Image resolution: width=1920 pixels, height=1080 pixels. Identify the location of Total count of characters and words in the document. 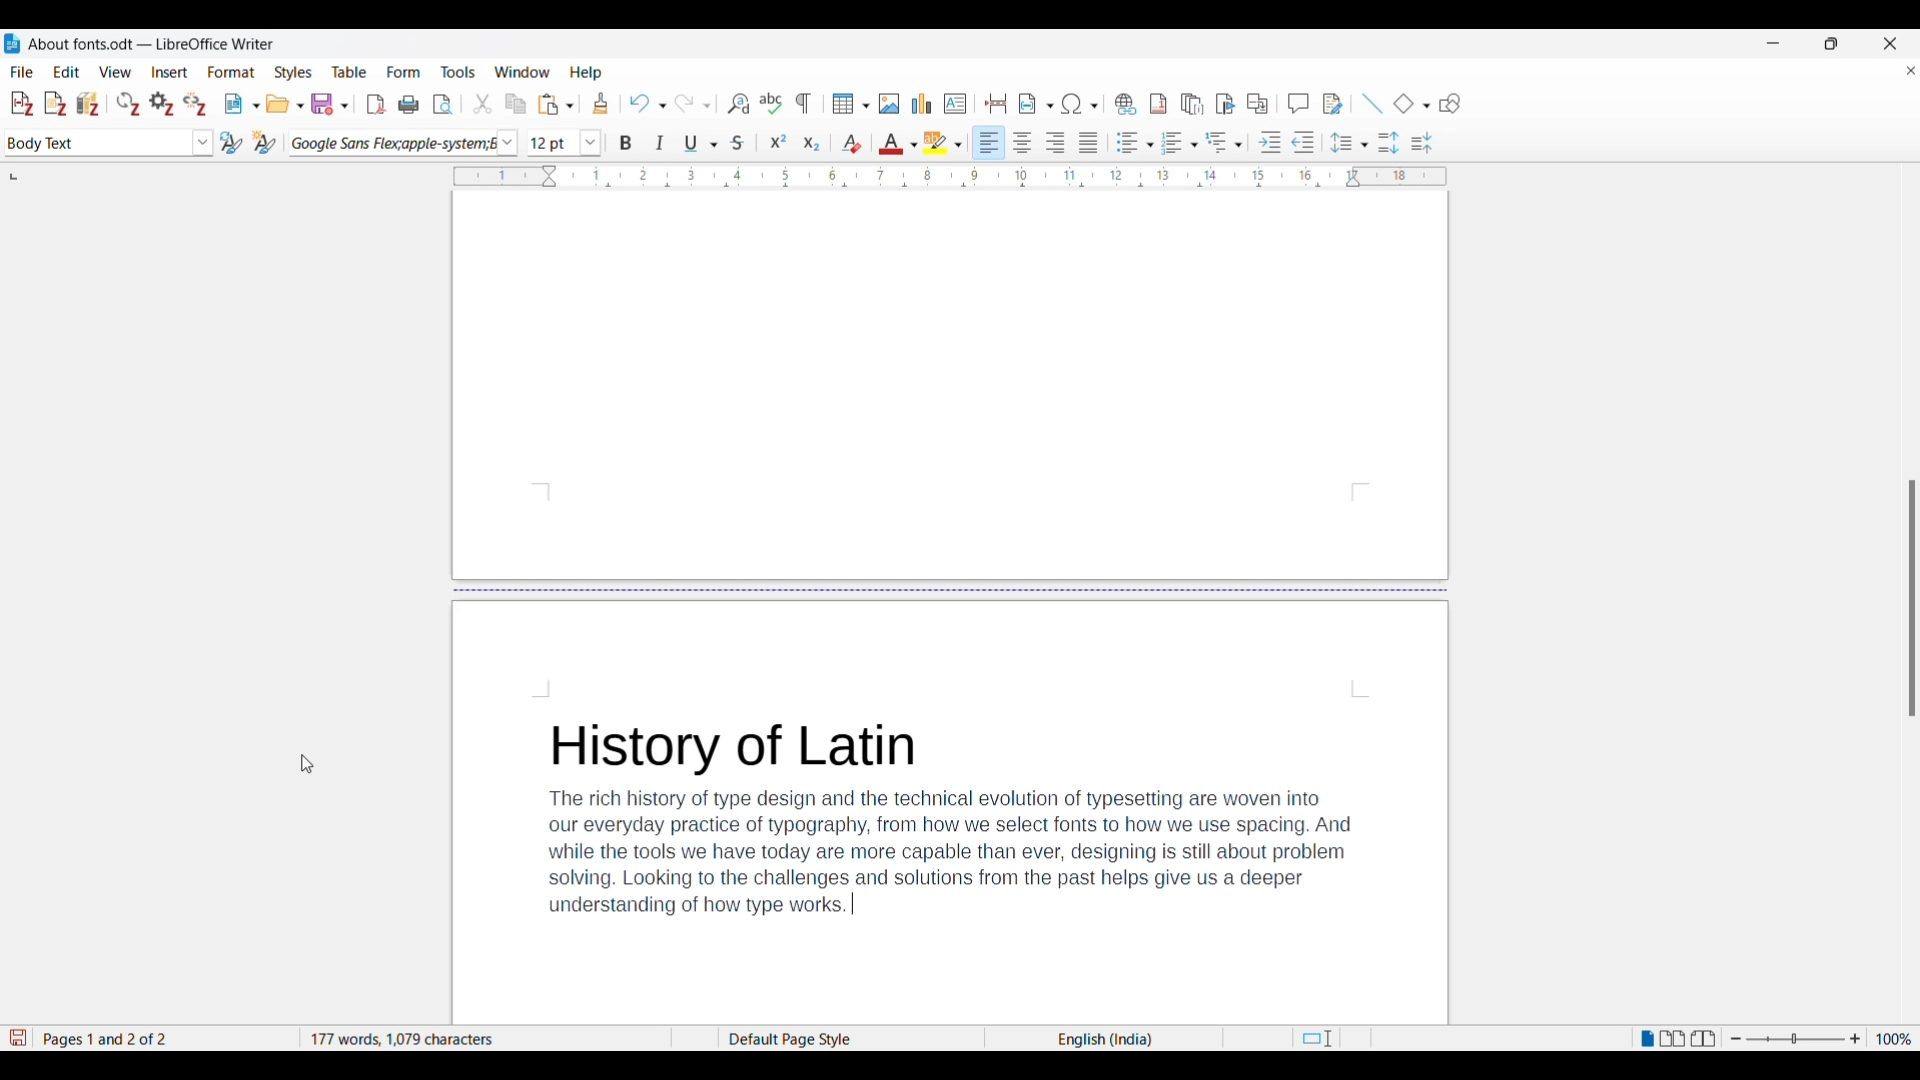
(484, 1039).